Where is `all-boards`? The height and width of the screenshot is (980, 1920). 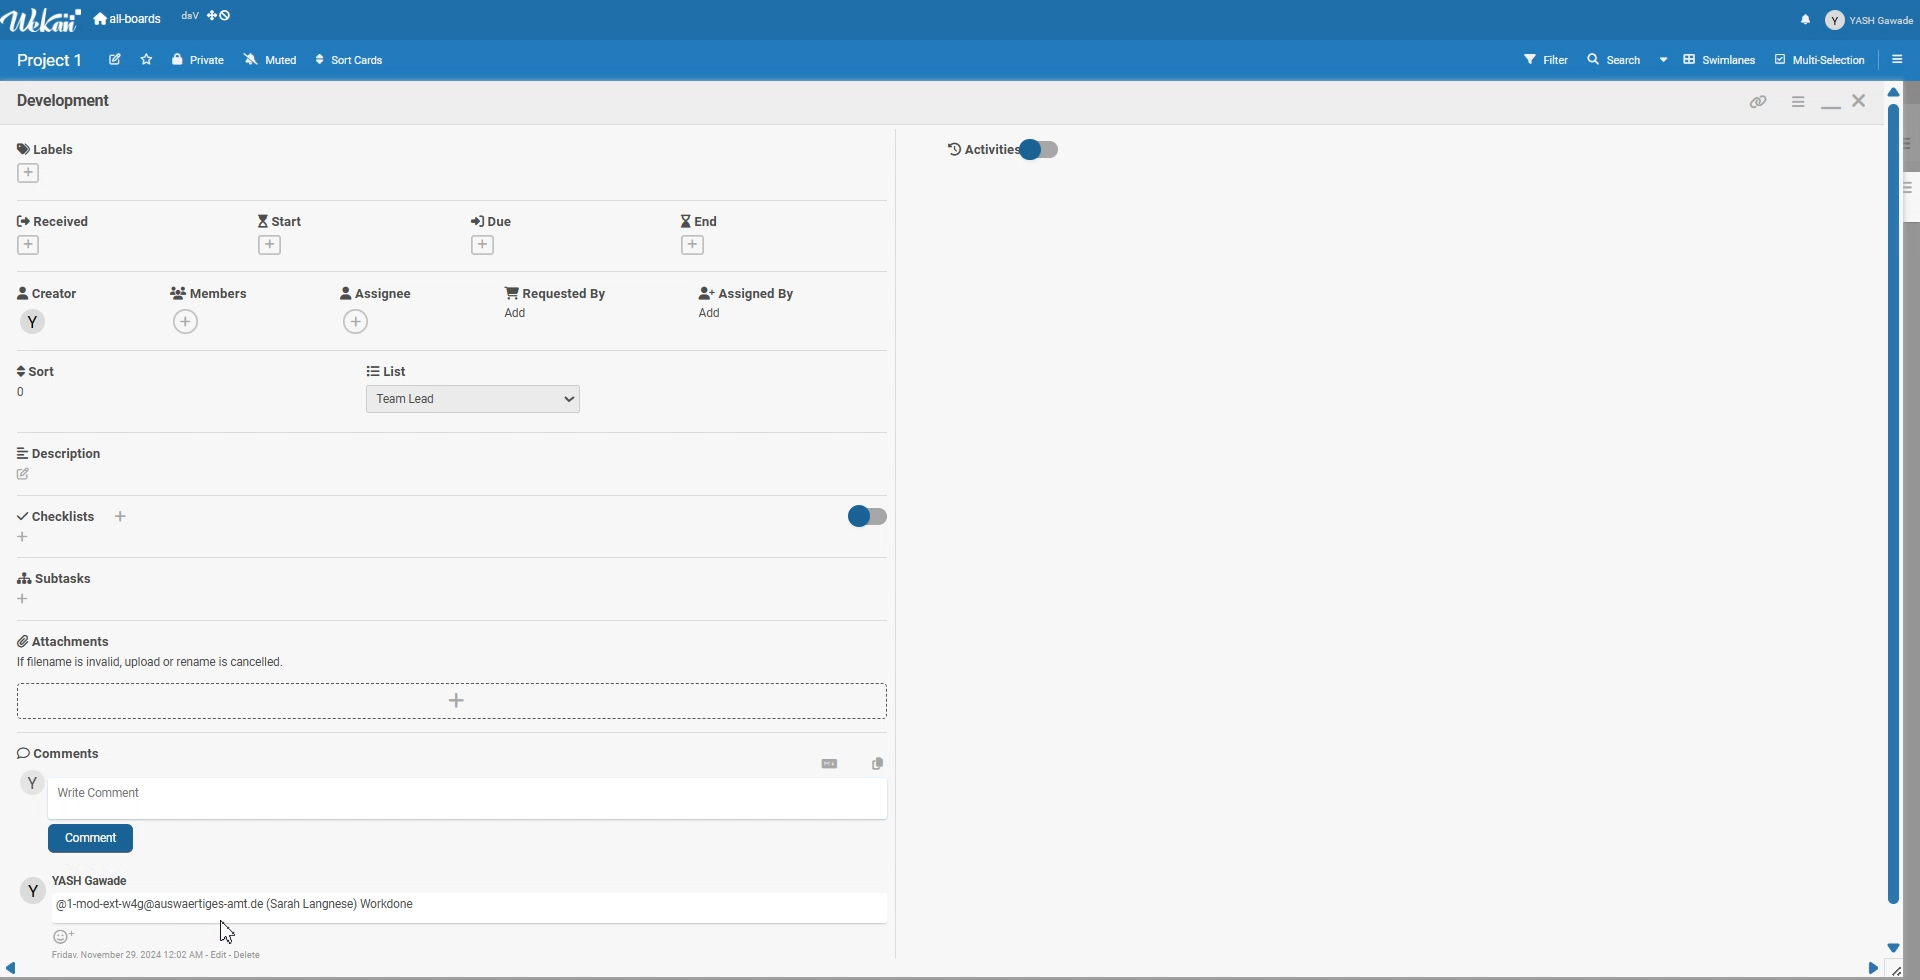
all-boards is located at coordinates (128, 19).